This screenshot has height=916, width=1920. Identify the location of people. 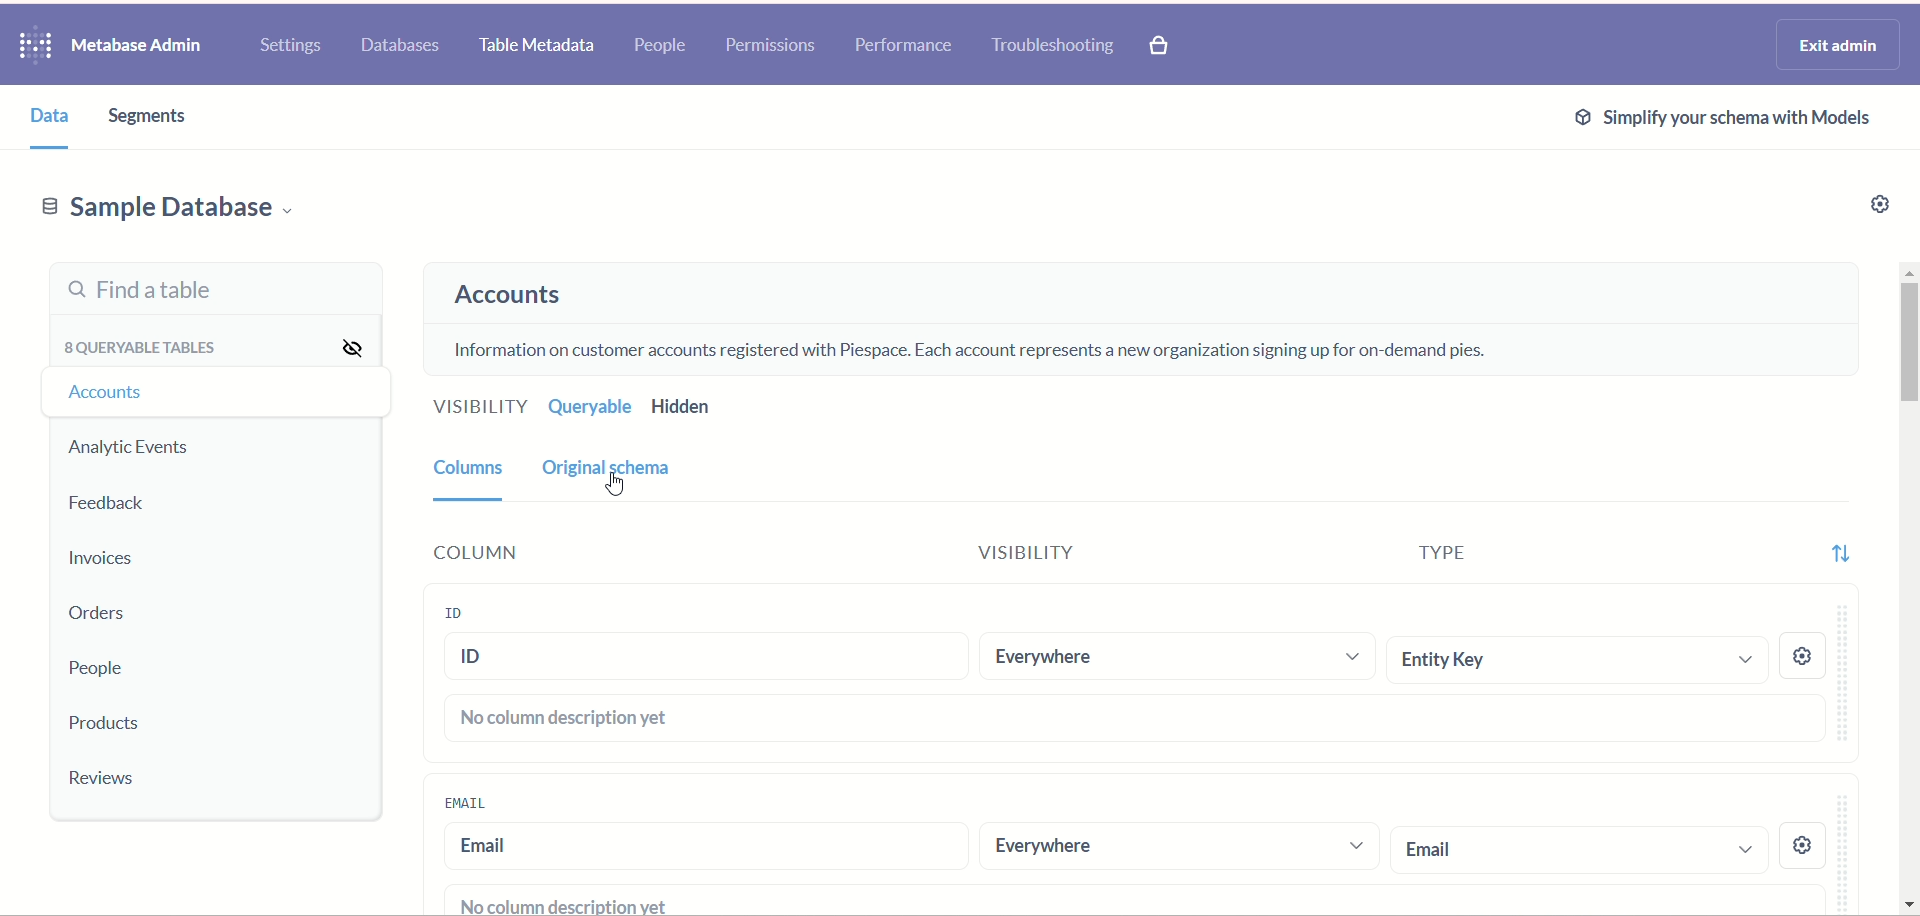
(661, 44).